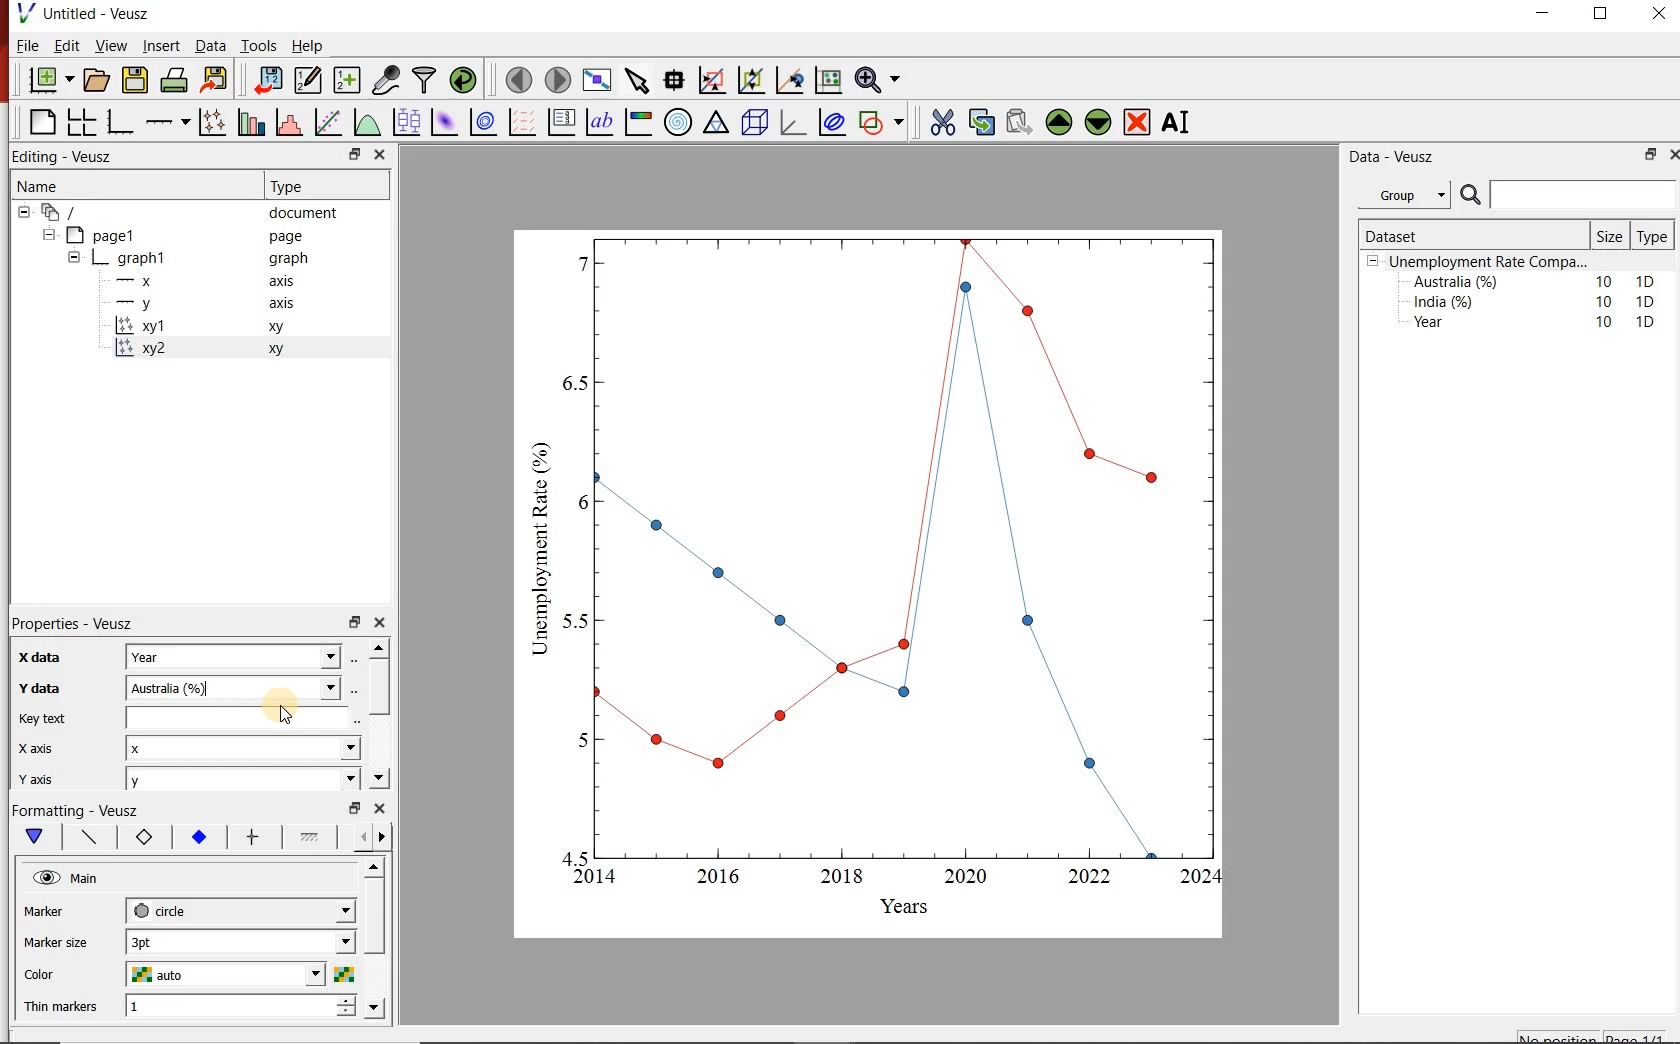 This screenshot has width=1680, height=1044. I want to click on Size, so click(1612, 236).